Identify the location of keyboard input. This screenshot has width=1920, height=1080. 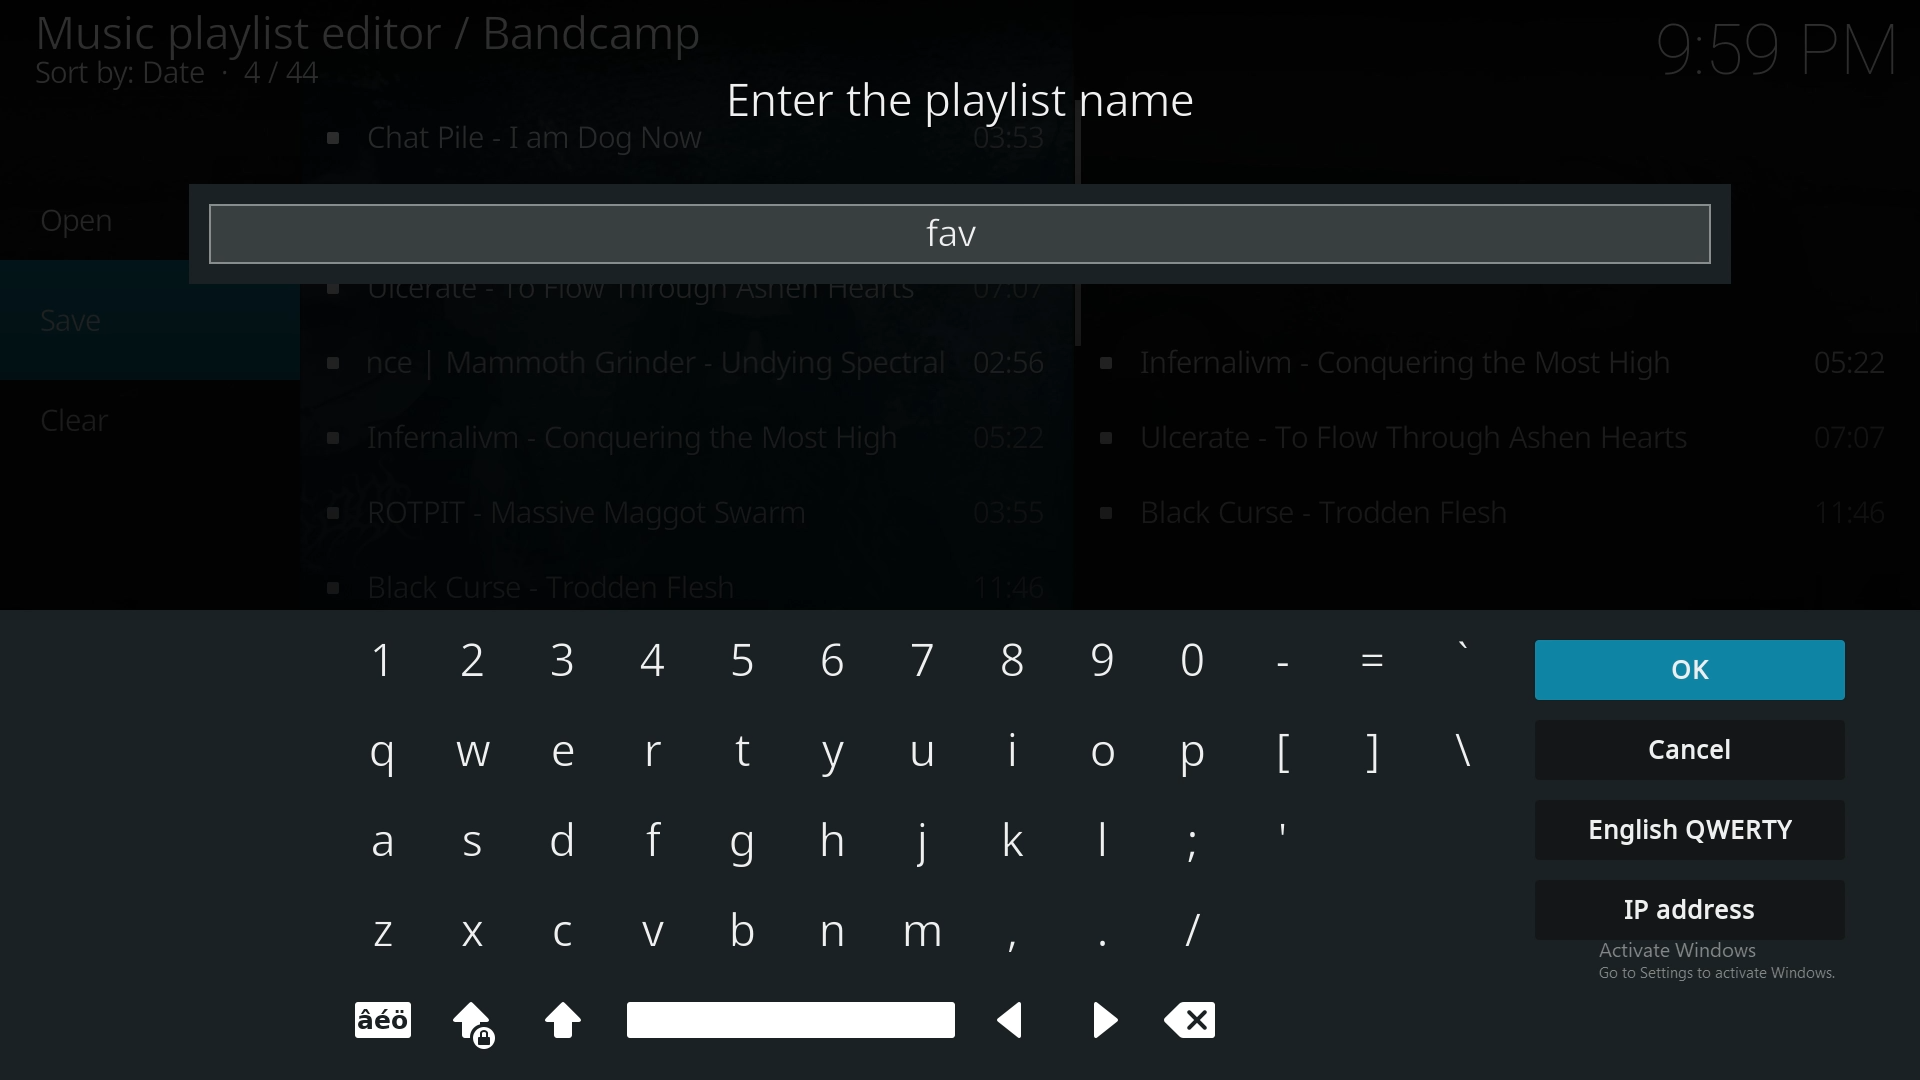
(926, 846).